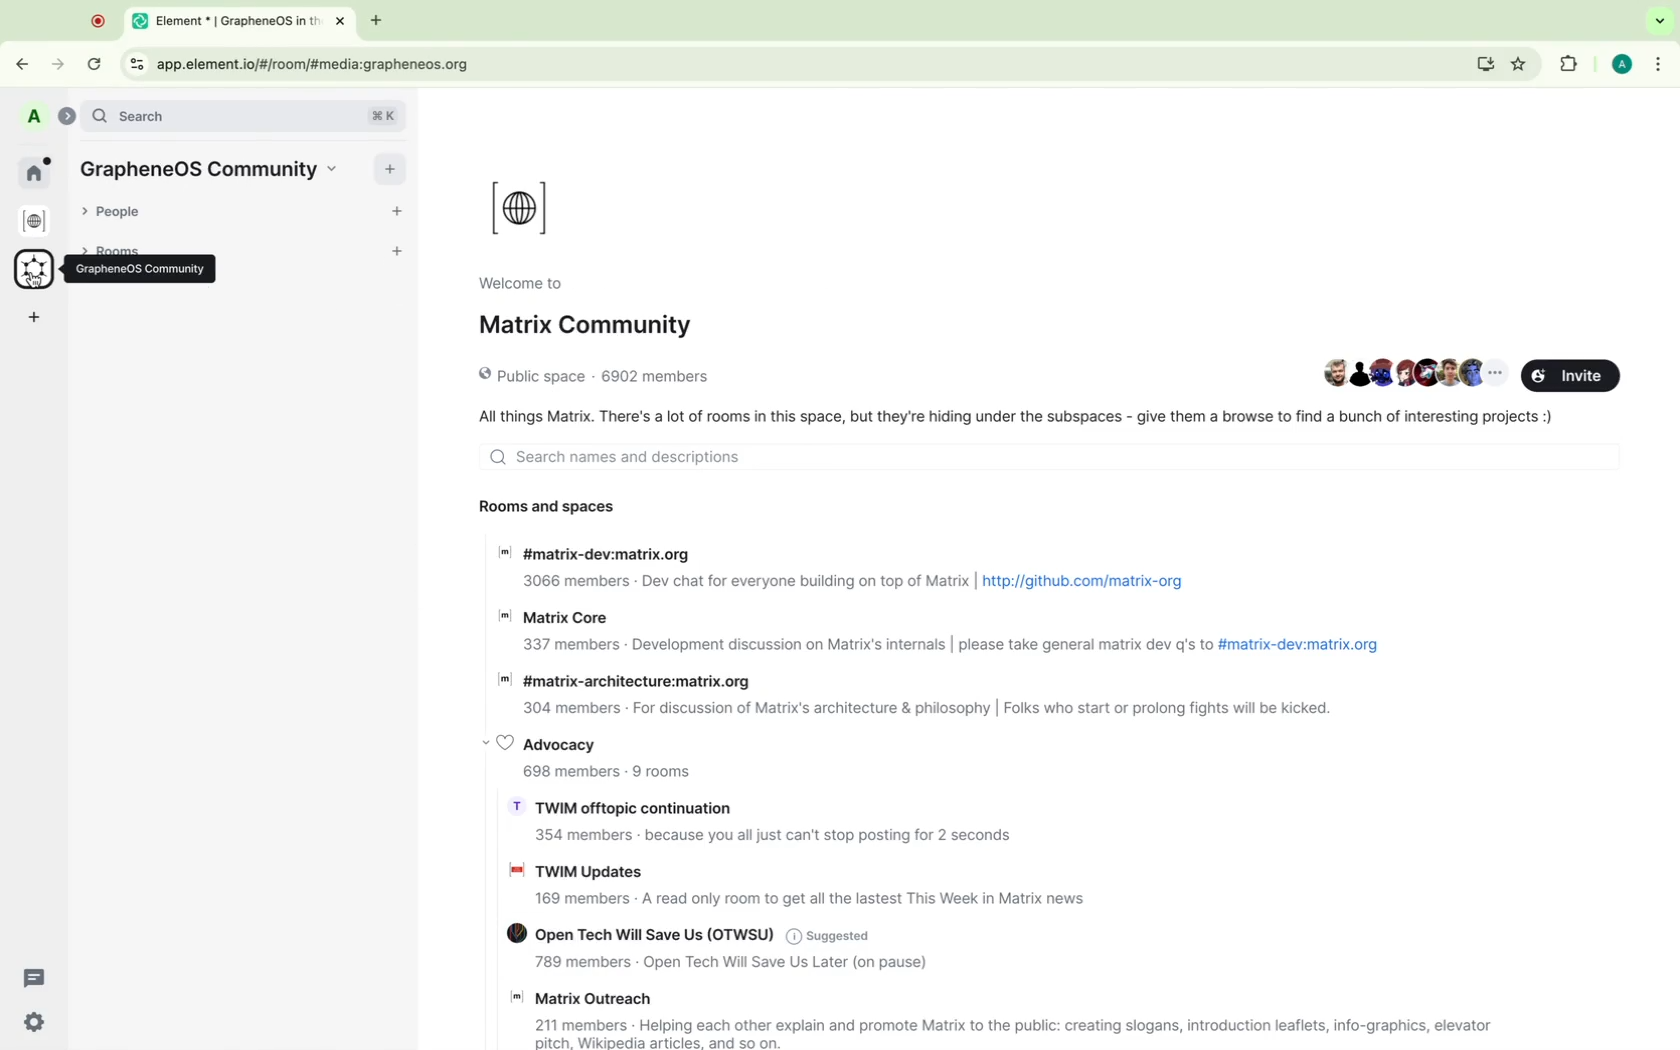  What do you see at coordinates (36, 221) in the screenshot?
I see `server icon` at bounding box center [36, 221].